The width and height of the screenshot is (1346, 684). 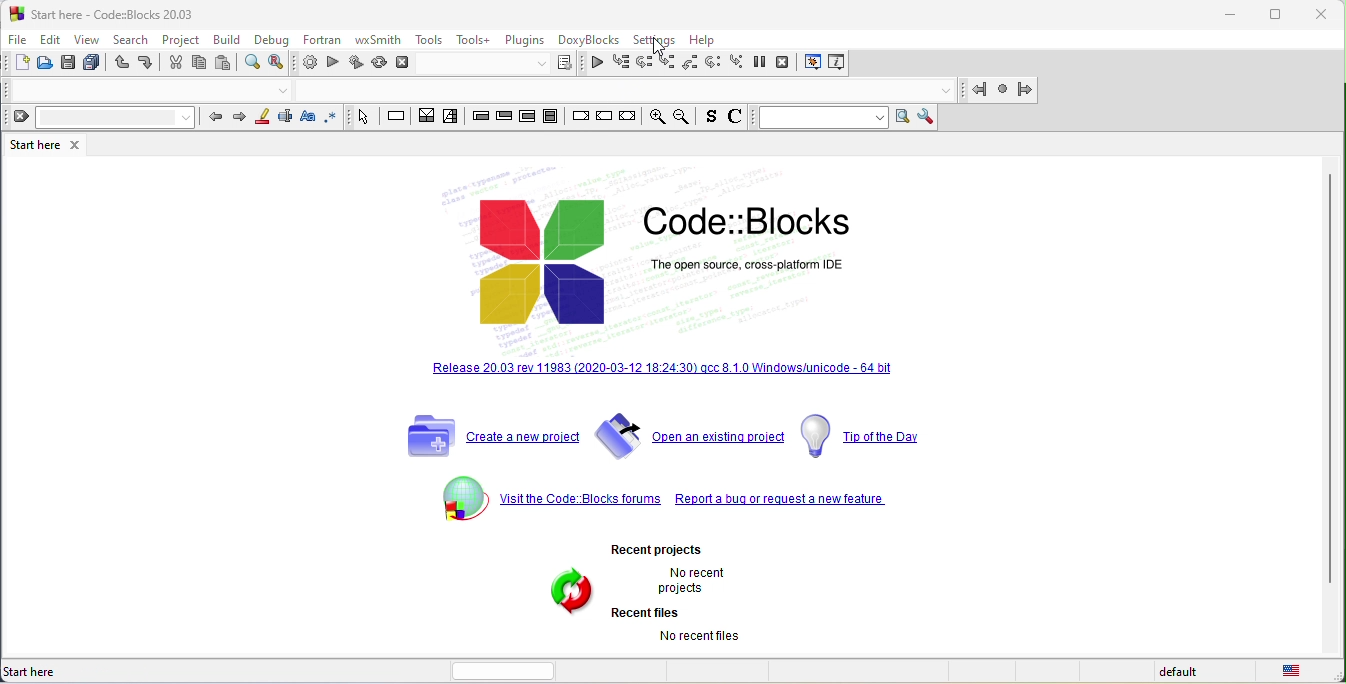 What do you see at coordinates (428, 117) in the screenshot?
I see `decision` at bounding box center [428, 117].